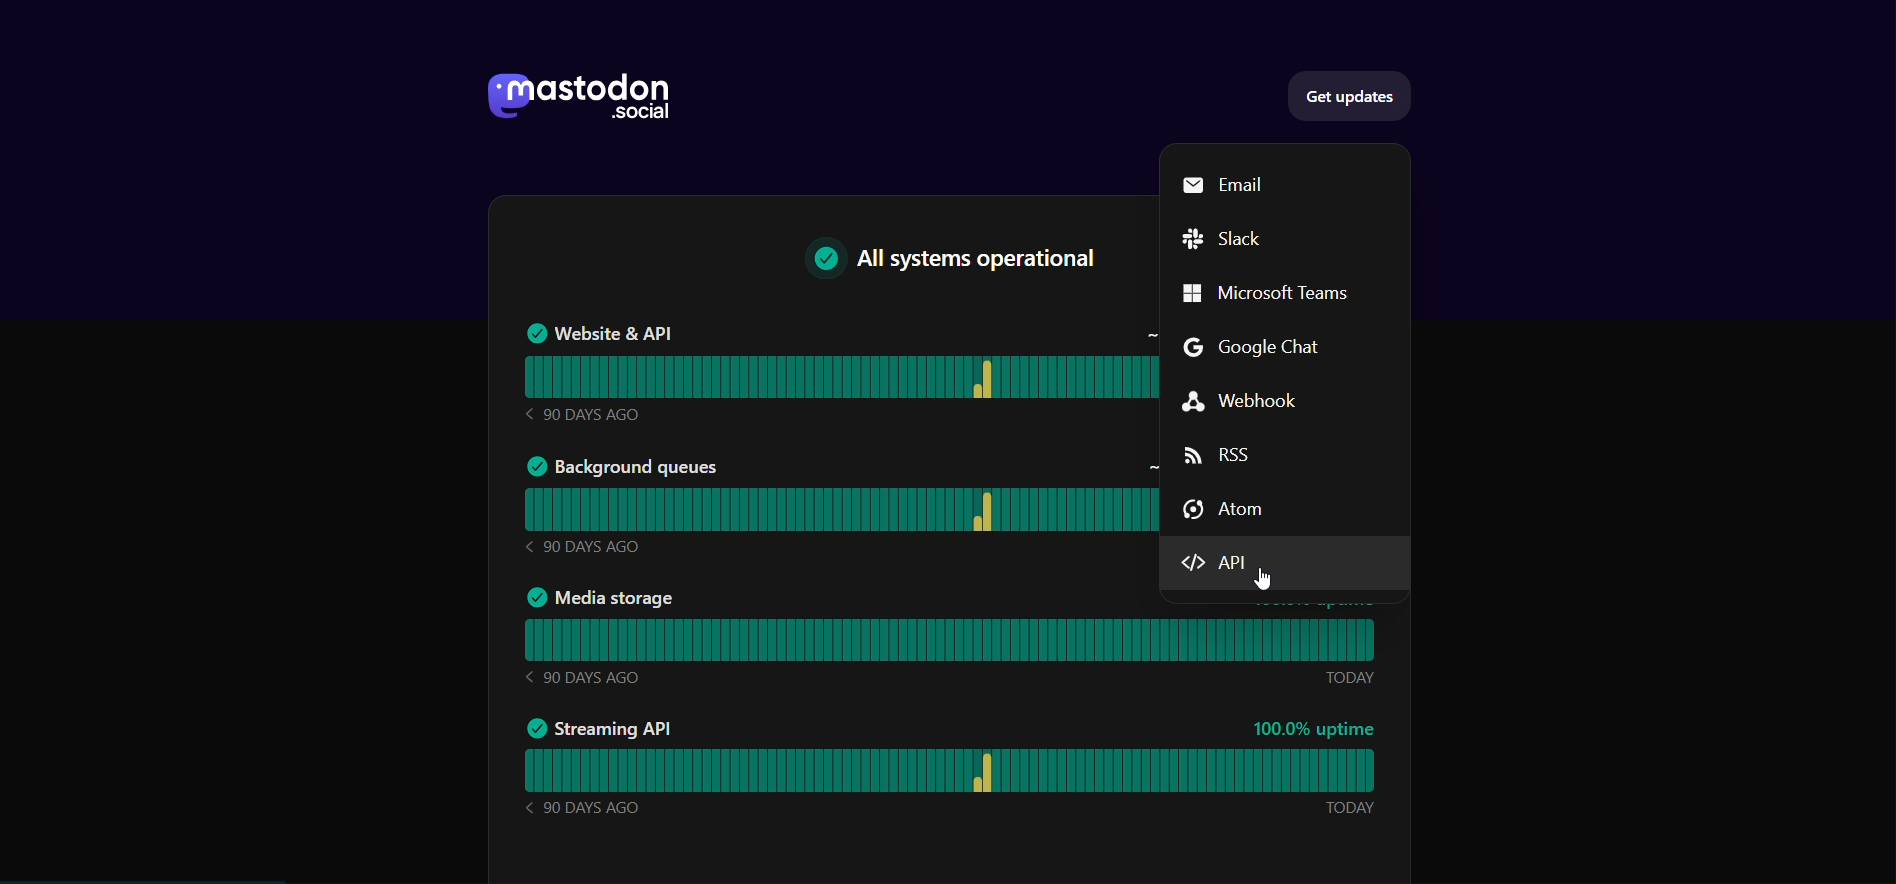  Describe the element at coordinates (1354, 96) in the screenshot. I see `get updates` at that location.